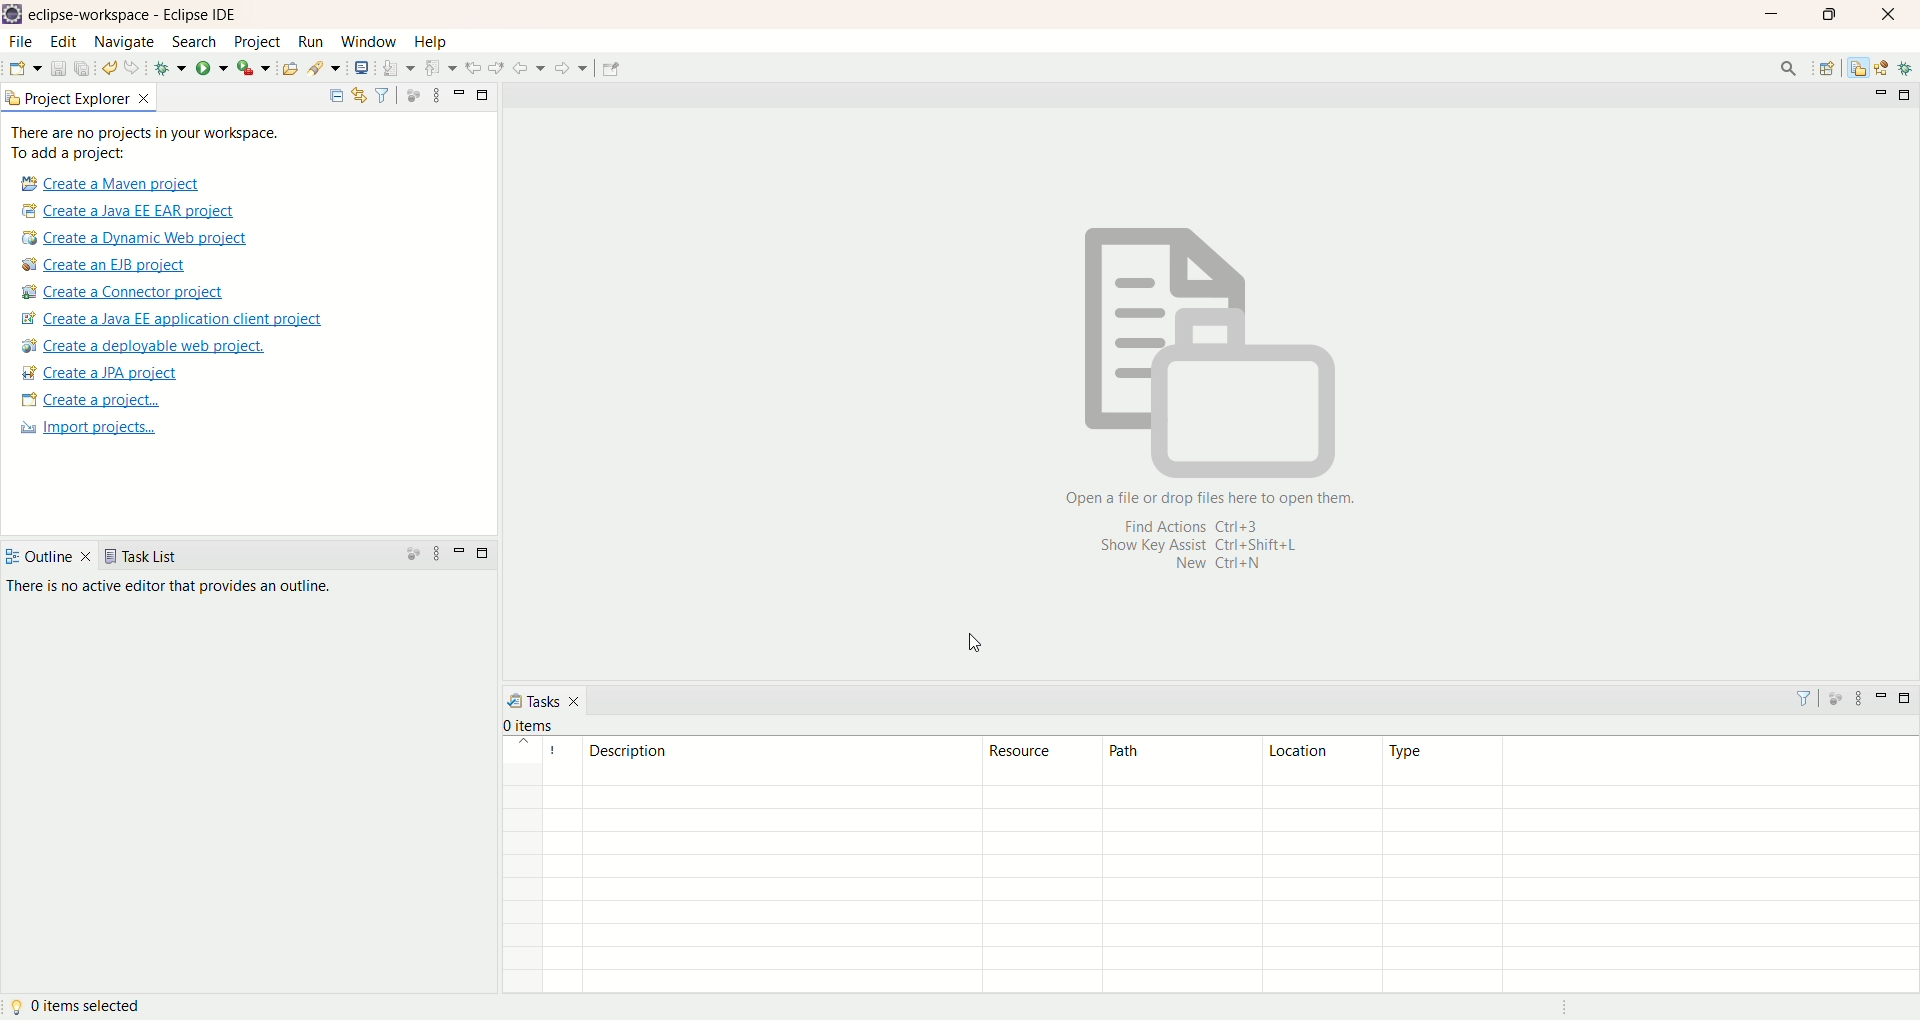 This screenshot has height=1020, width=1920. What do you see at coordinates (1208, 501) in the screenshot?
I see `open a file or drop here to open` at bounding box center [1208, 501].